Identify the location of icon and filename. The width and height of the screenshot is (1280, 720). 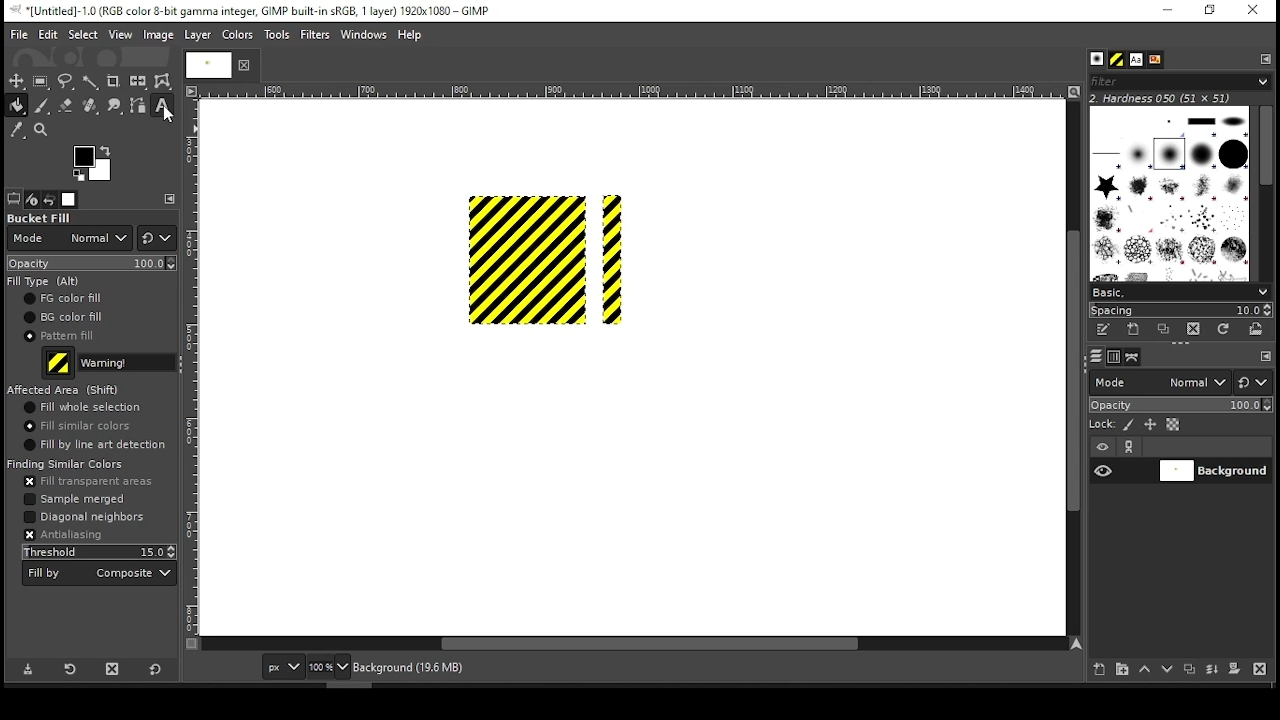
(252, 9).